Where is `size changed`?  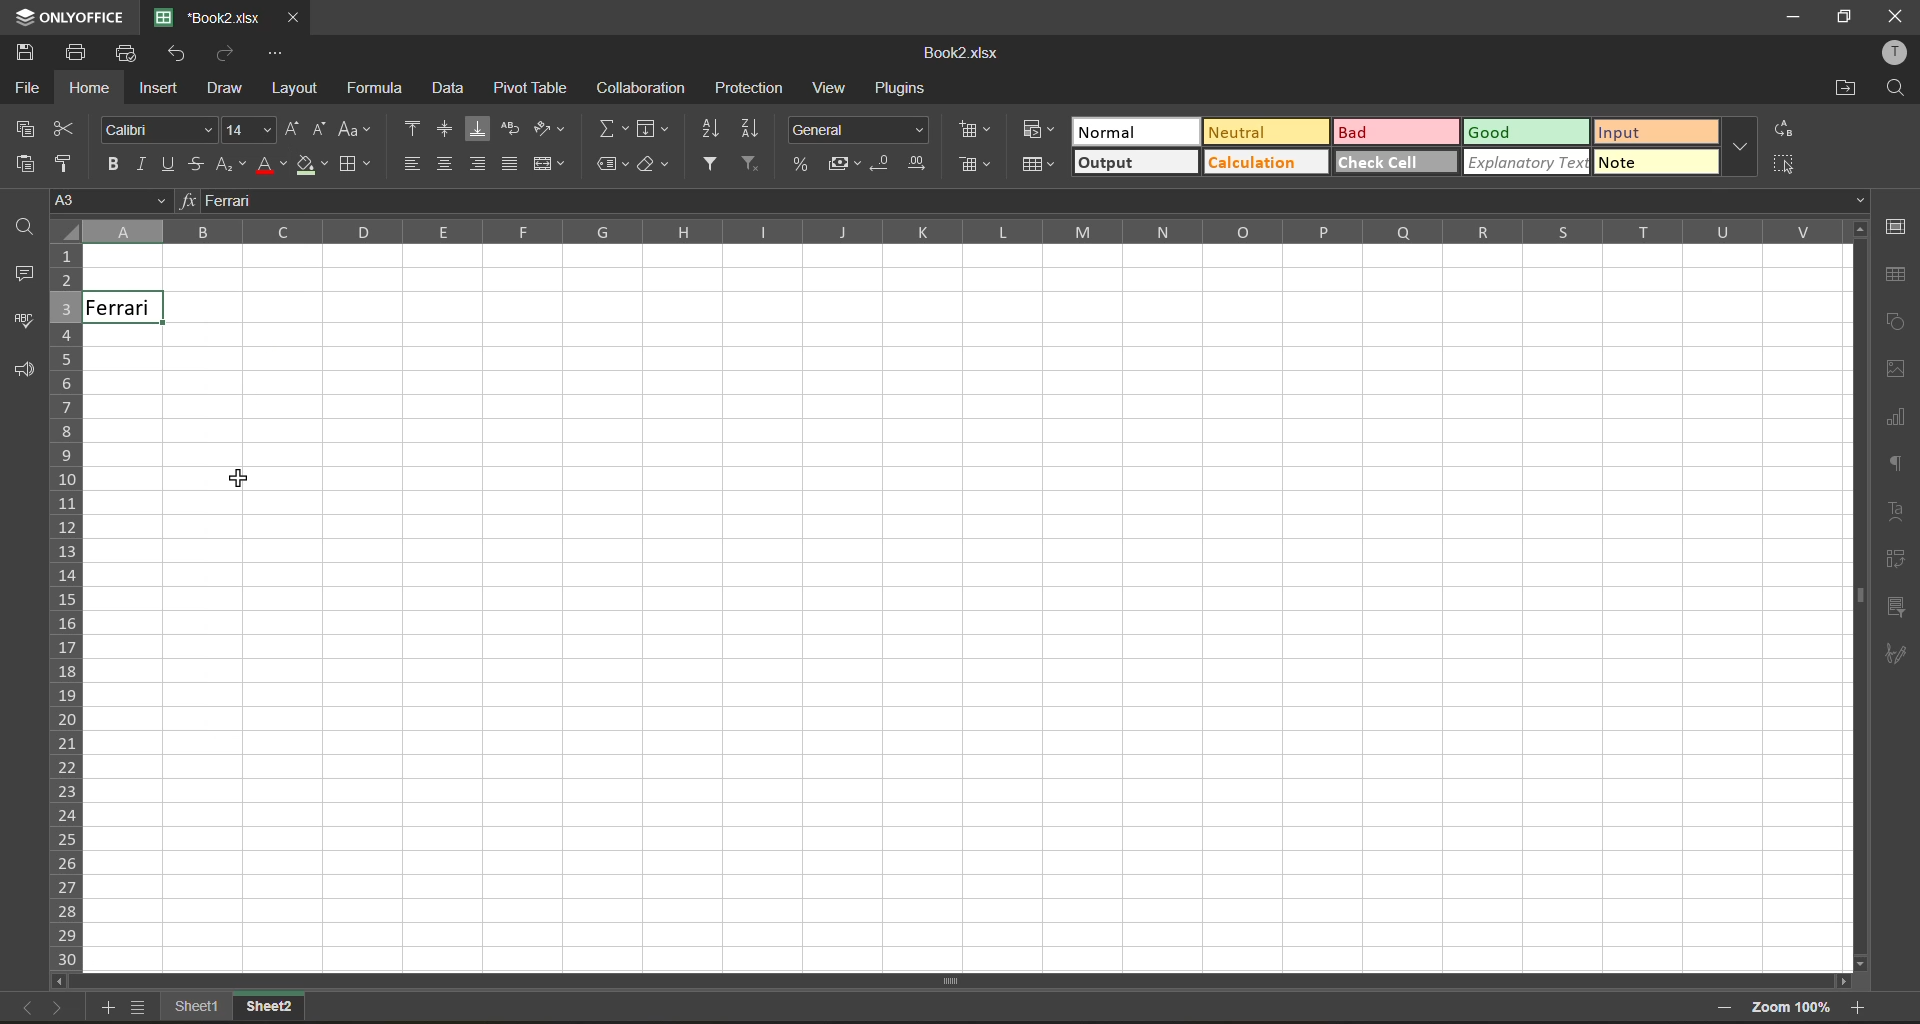
size changed is located at coordinates (242, 131).